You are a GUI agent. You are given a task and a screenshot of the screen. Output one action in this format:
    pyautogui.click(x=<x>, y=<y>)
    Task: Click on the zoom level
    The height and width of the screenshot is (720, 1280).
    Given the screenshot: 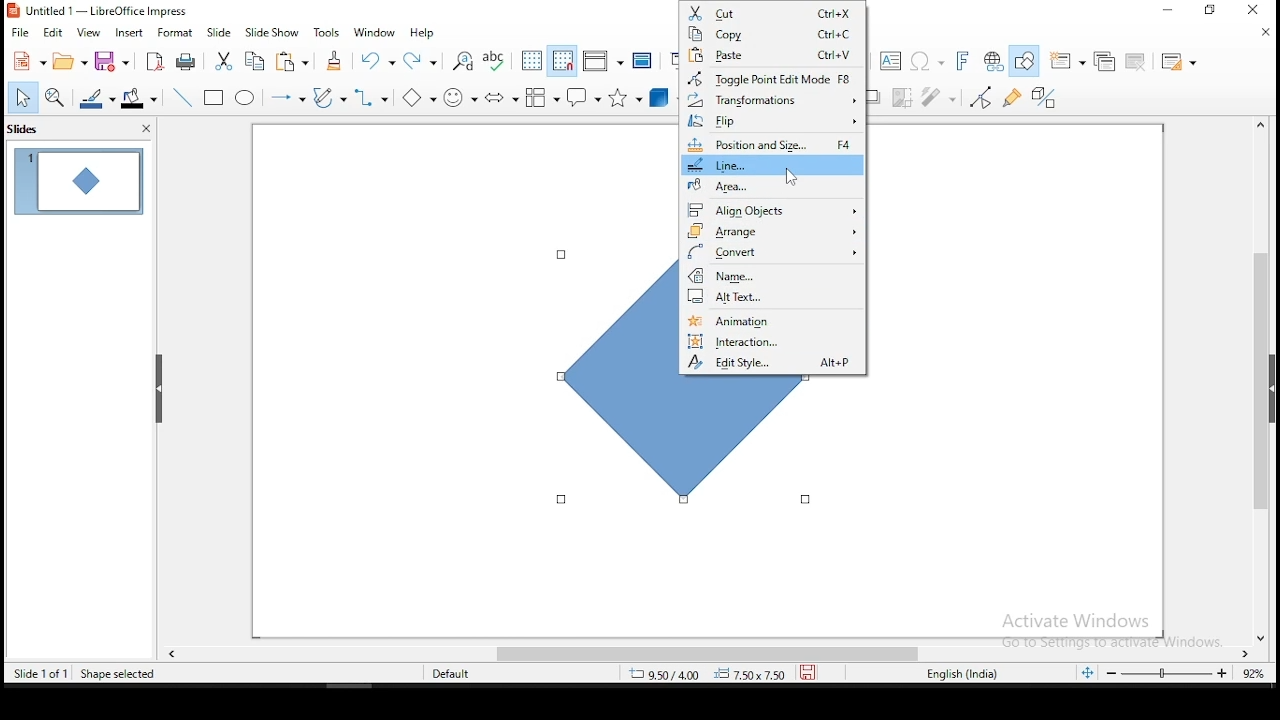 What is the action you would take?
    pyautogui.click(x=1166, y=673)
    